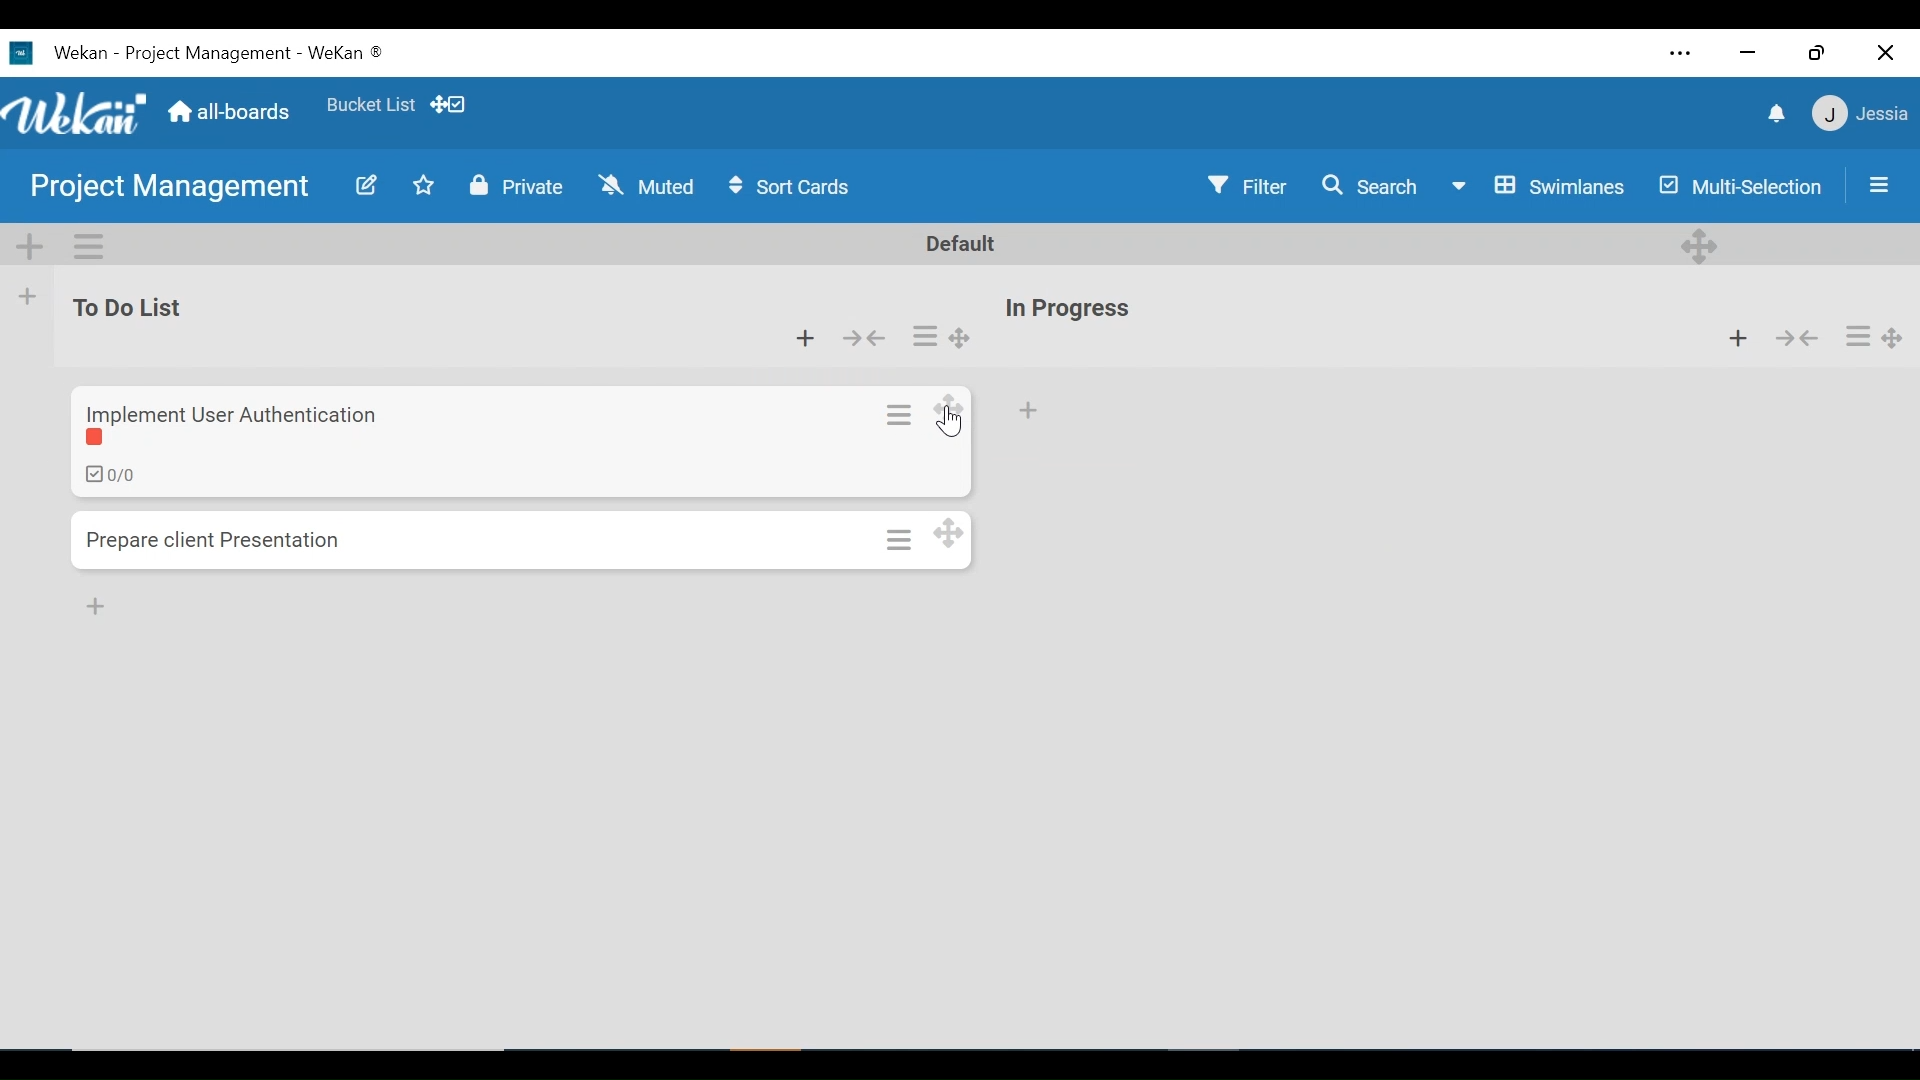 This screenshot has height=1080, width=1920. What do you see at coordinates (1249, 184) in the screenshot?
I see `Filter` at bounding box center [1249, 184].